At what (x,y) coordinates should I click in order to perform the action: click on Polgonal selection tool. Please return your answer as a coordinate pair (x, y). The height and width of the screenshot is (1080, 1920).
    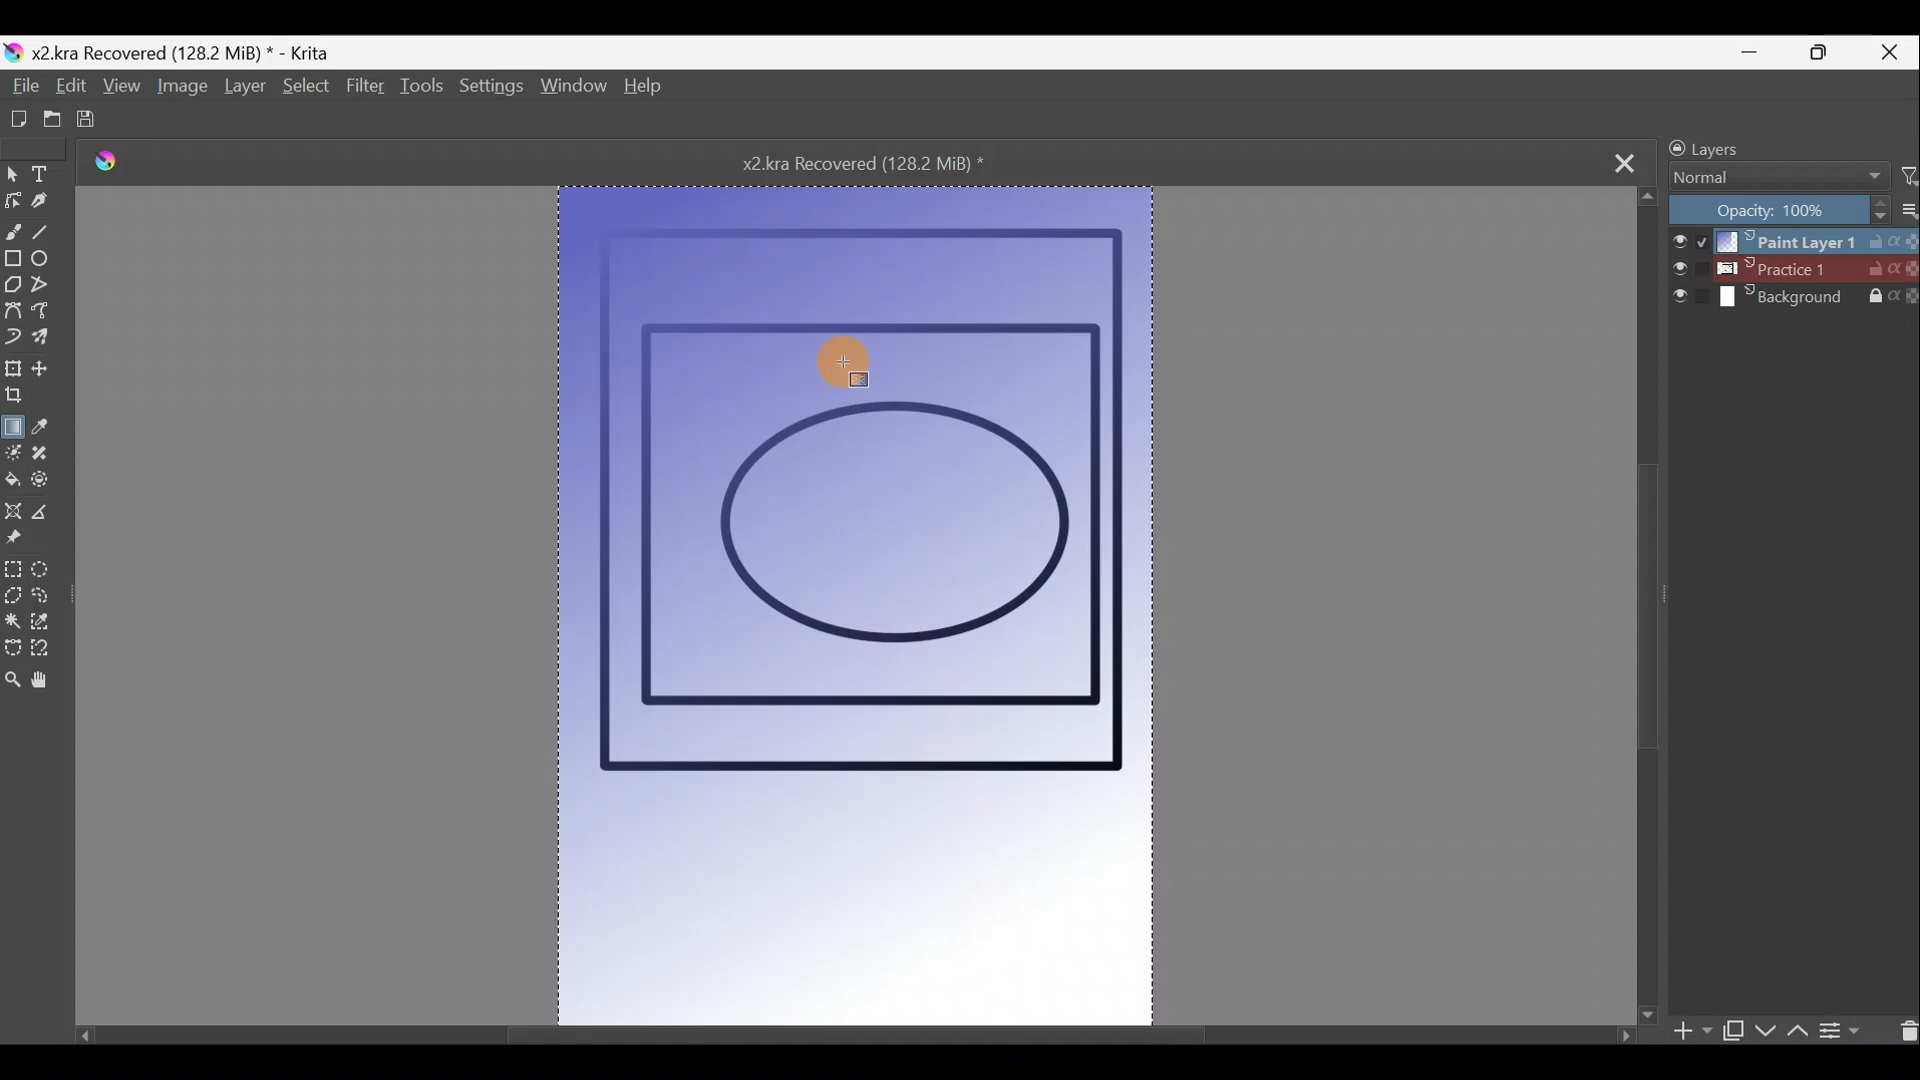
    Looking at the image, I should click on (12, 597).